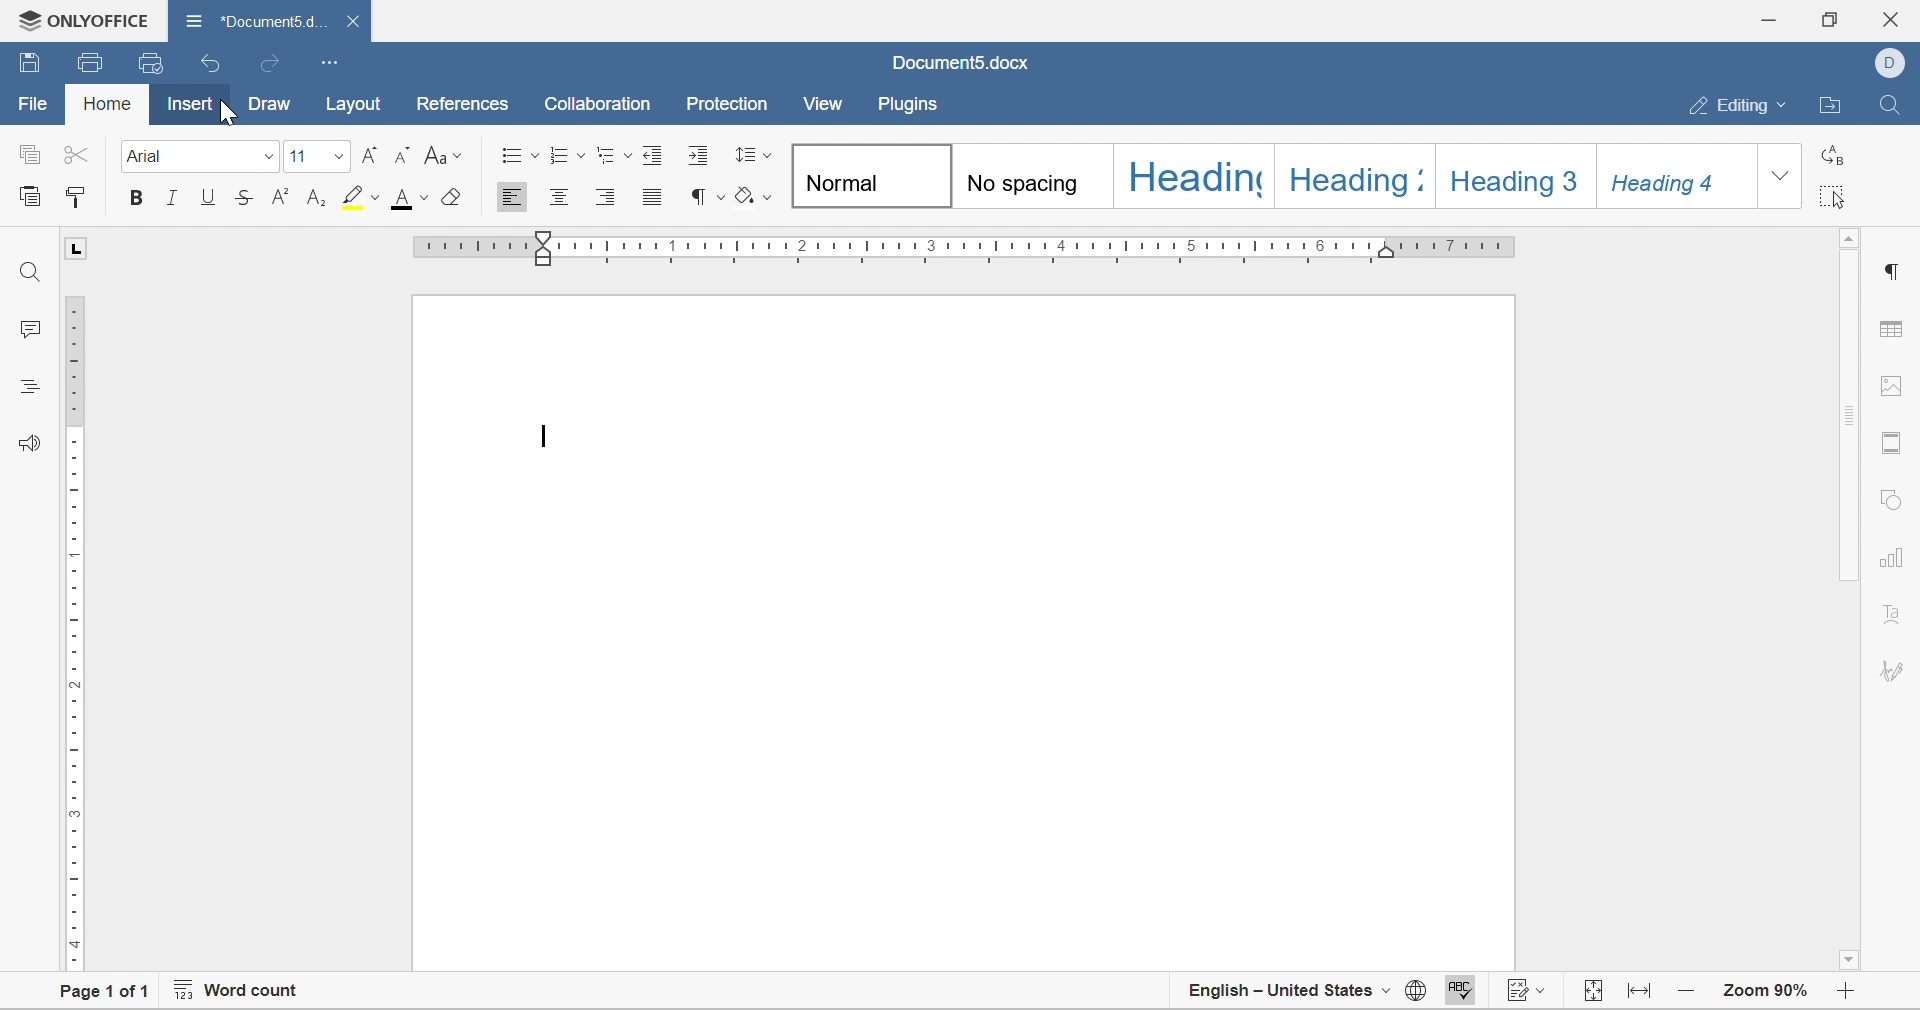 This screenshot has width=1920, height=1010. What do you see at coordinates (1893, 447) in the screenshot?
I see `header and footer settings` at bounding box center [1893, 447].